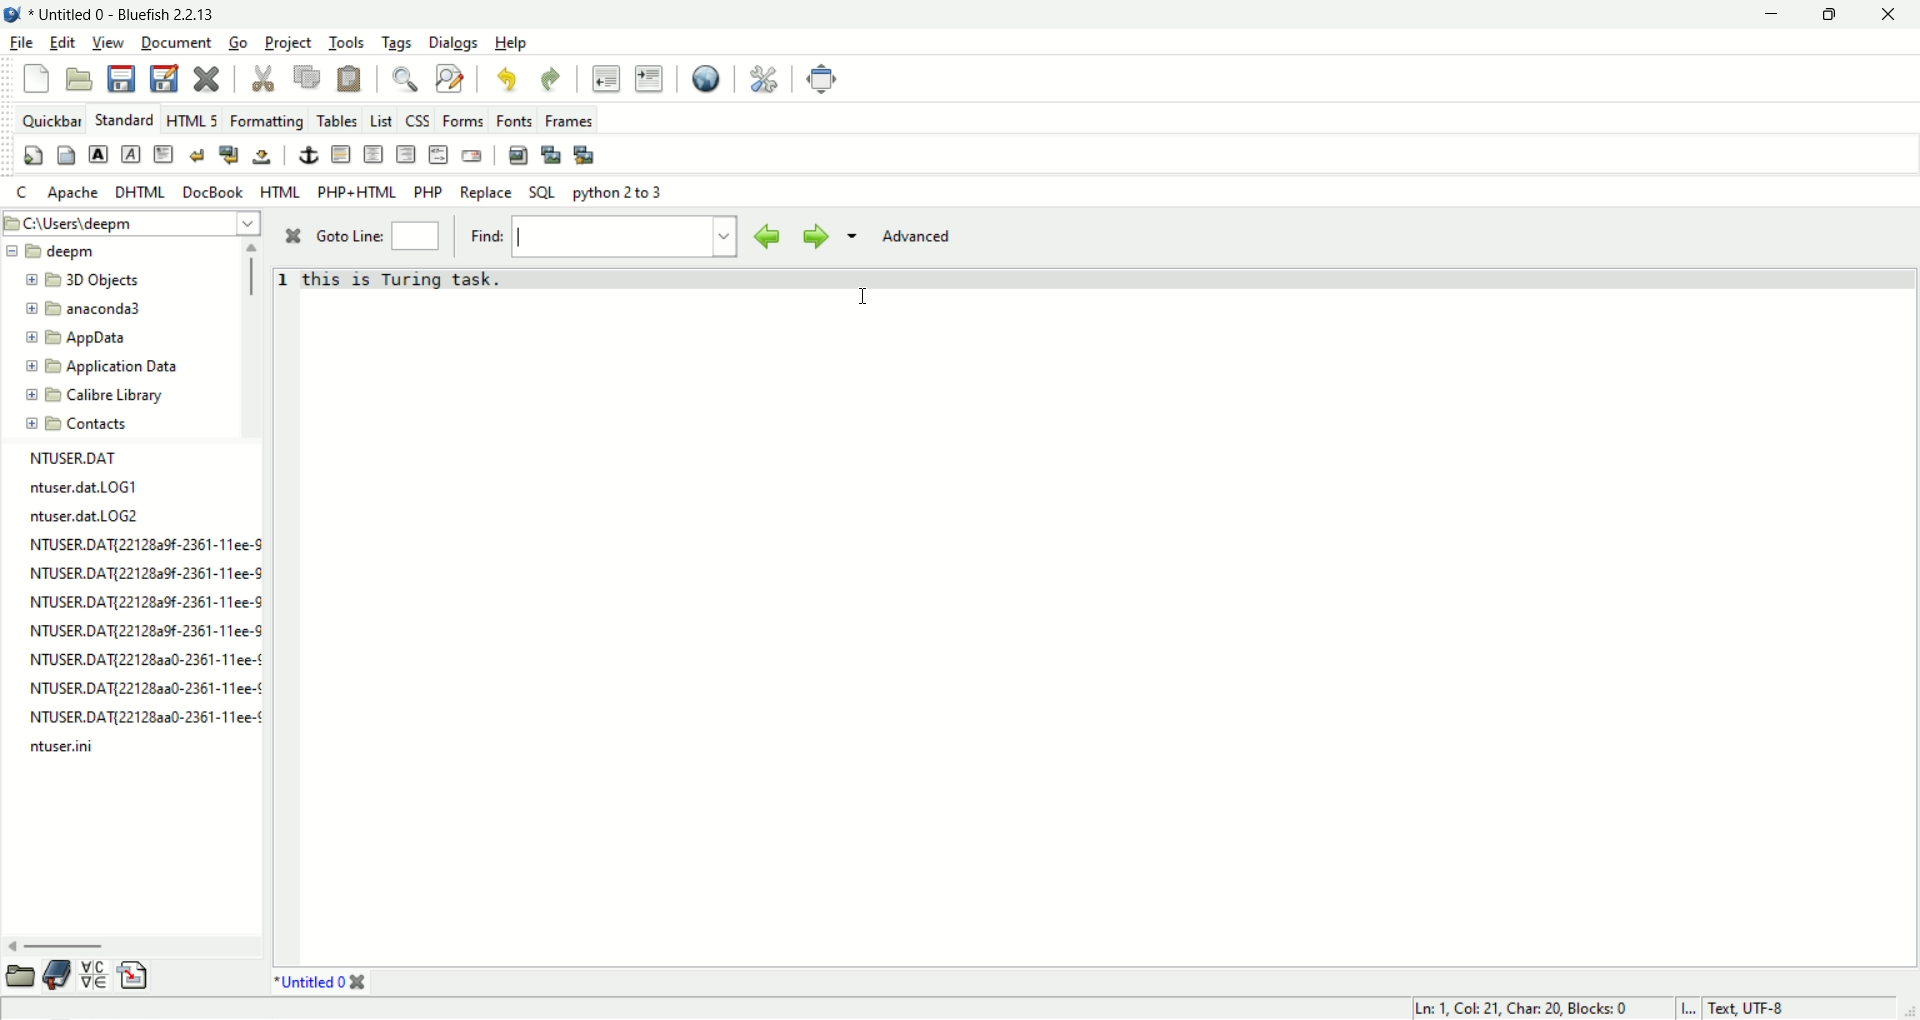  What do you see at coordinates (34, 157) in the screenshot?
I see `quick settings` at bounding box center [34, 157].